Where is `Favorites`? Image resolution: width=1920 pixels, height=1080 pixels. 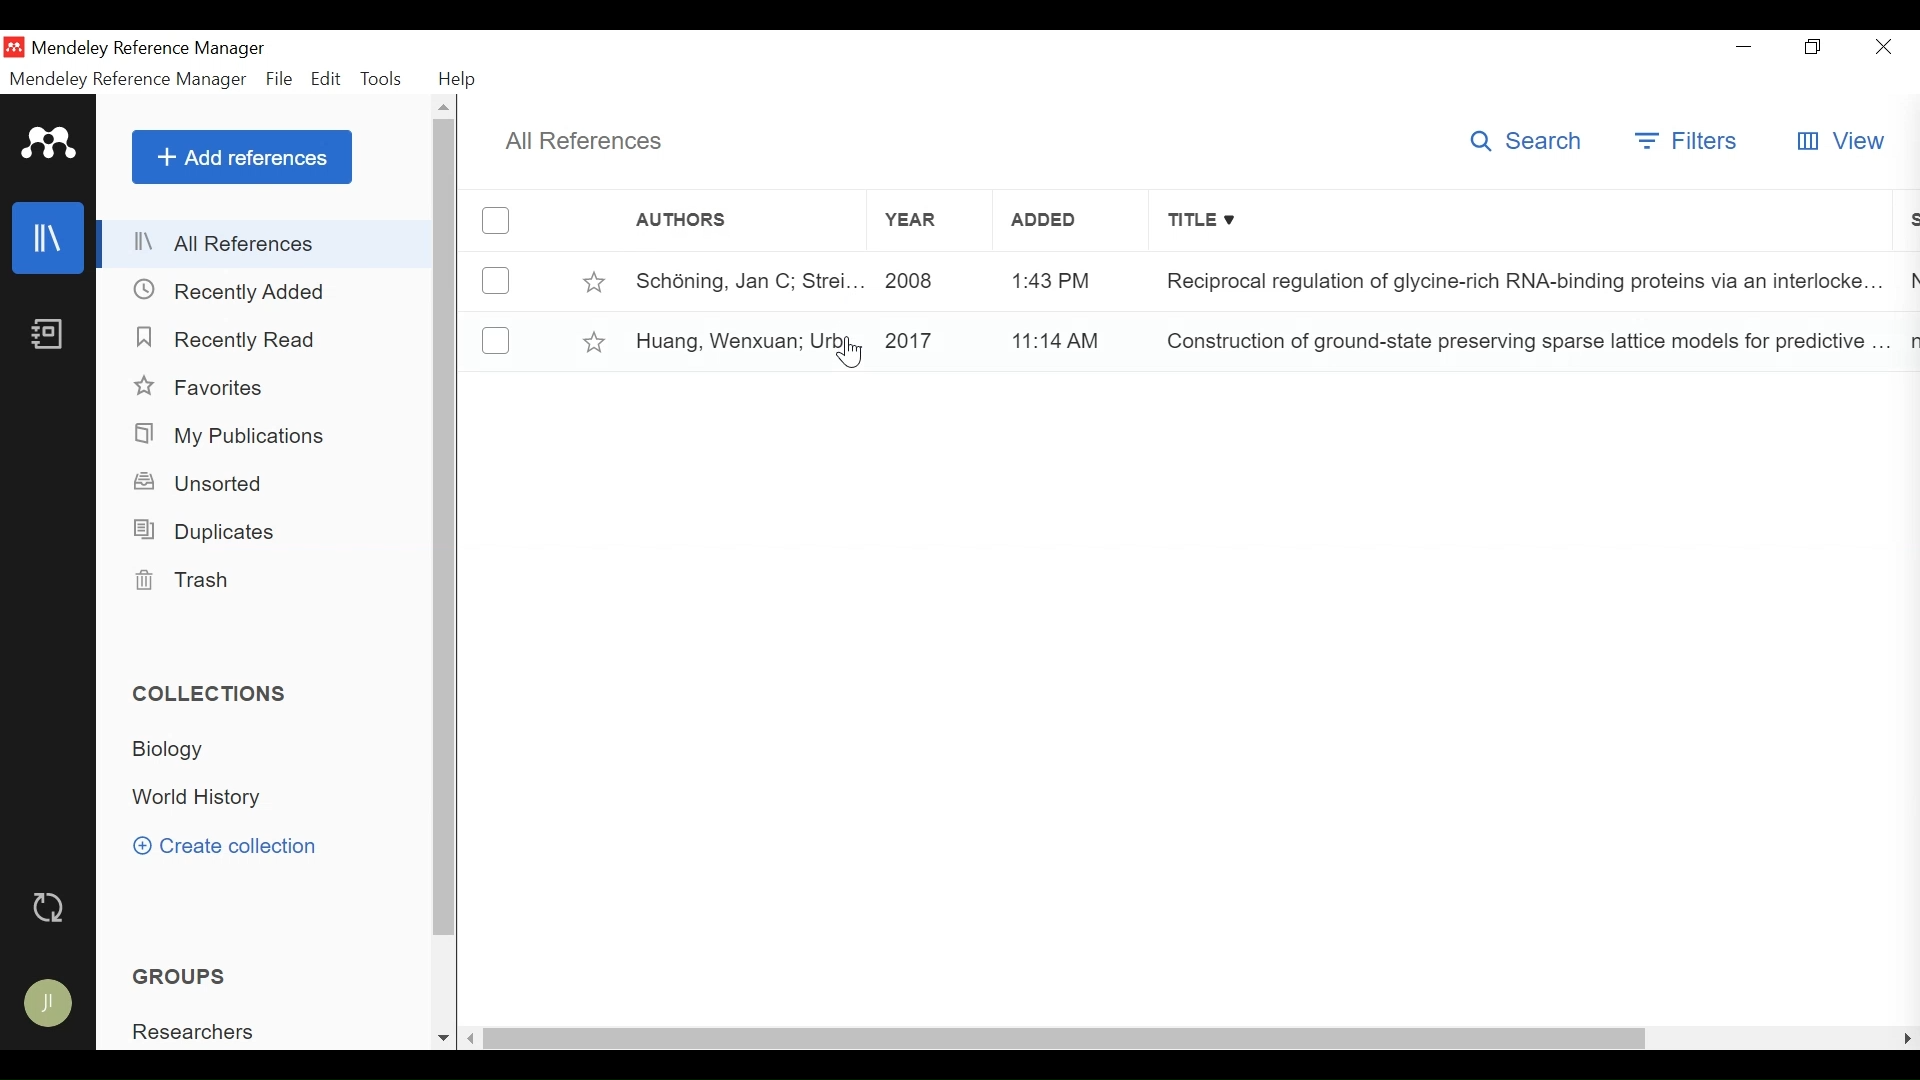 Favorites is located at coordinates (206, 388).